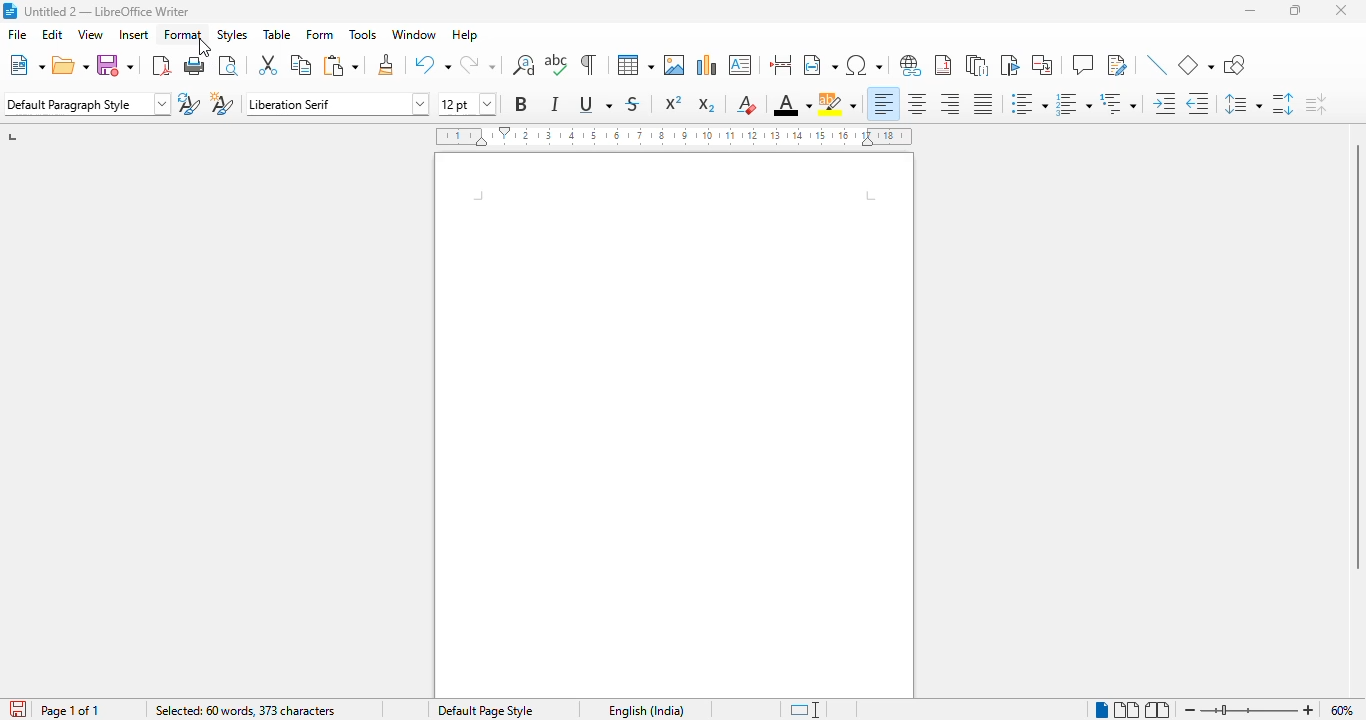 Image resolution: width=1366 pixels, height=720 pixels. I want to click on superscript, so click(673, 102).